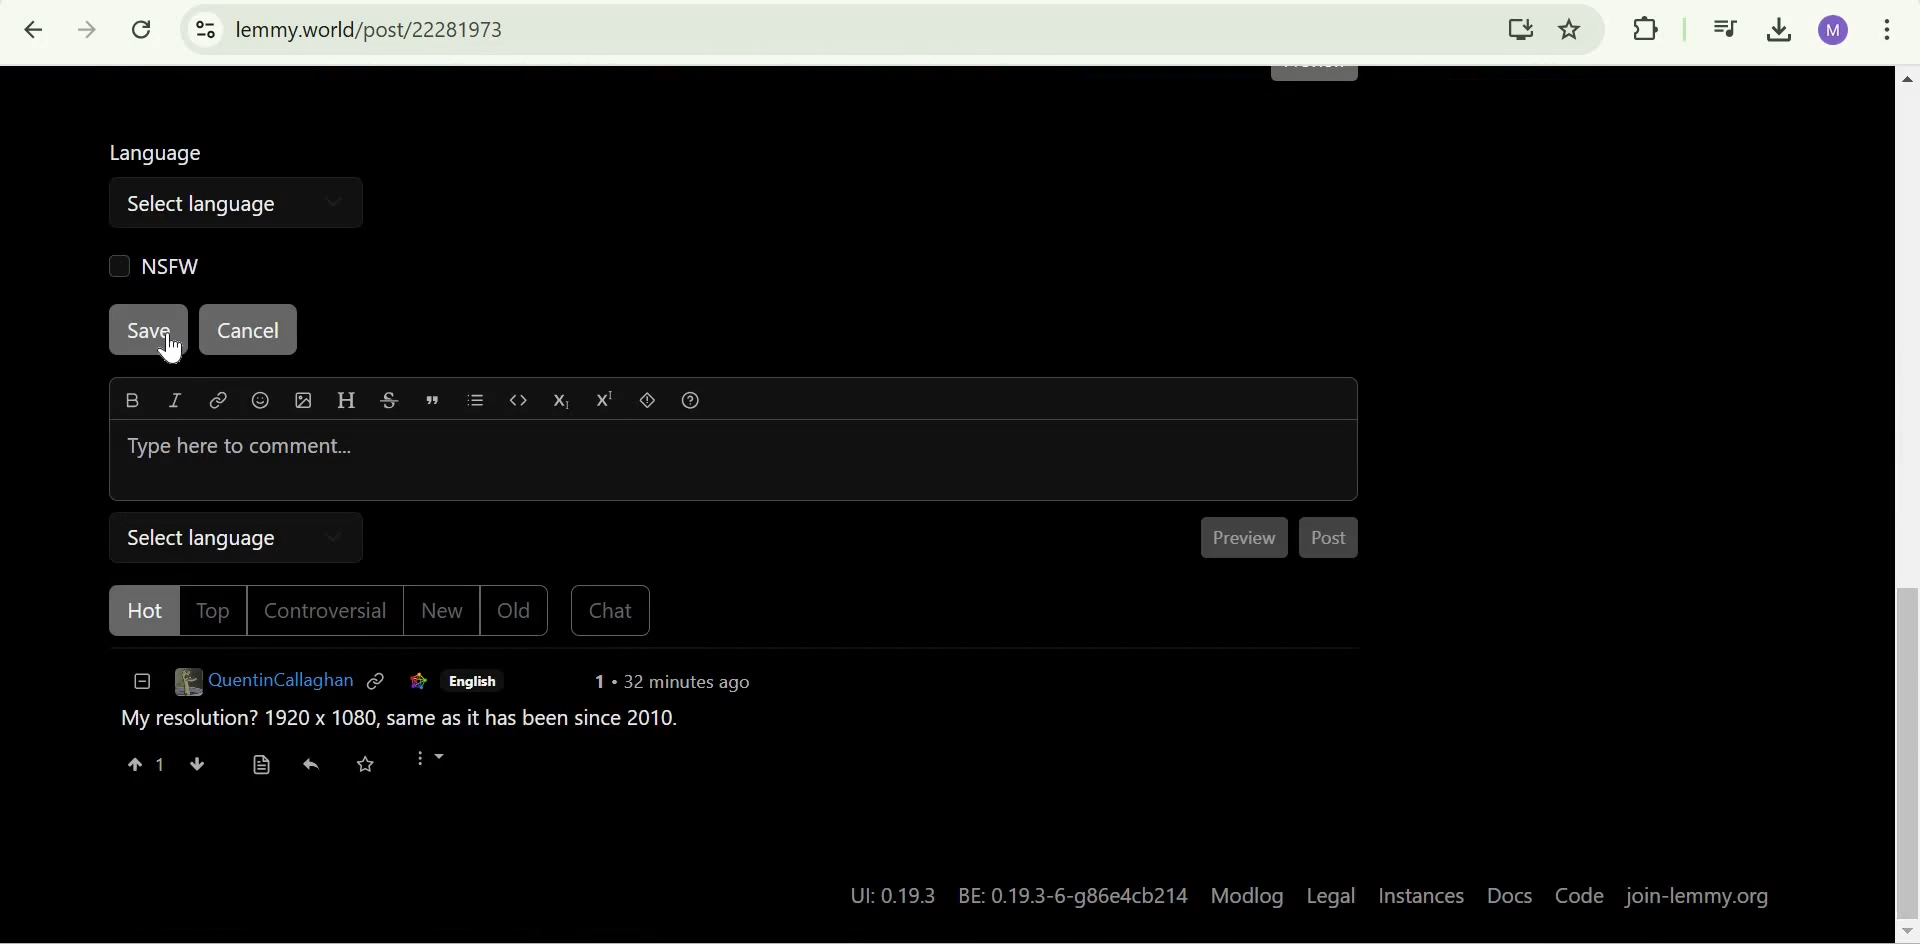 This screenshot has width=1920, height=944. I want to click on More, so click(441, 766).